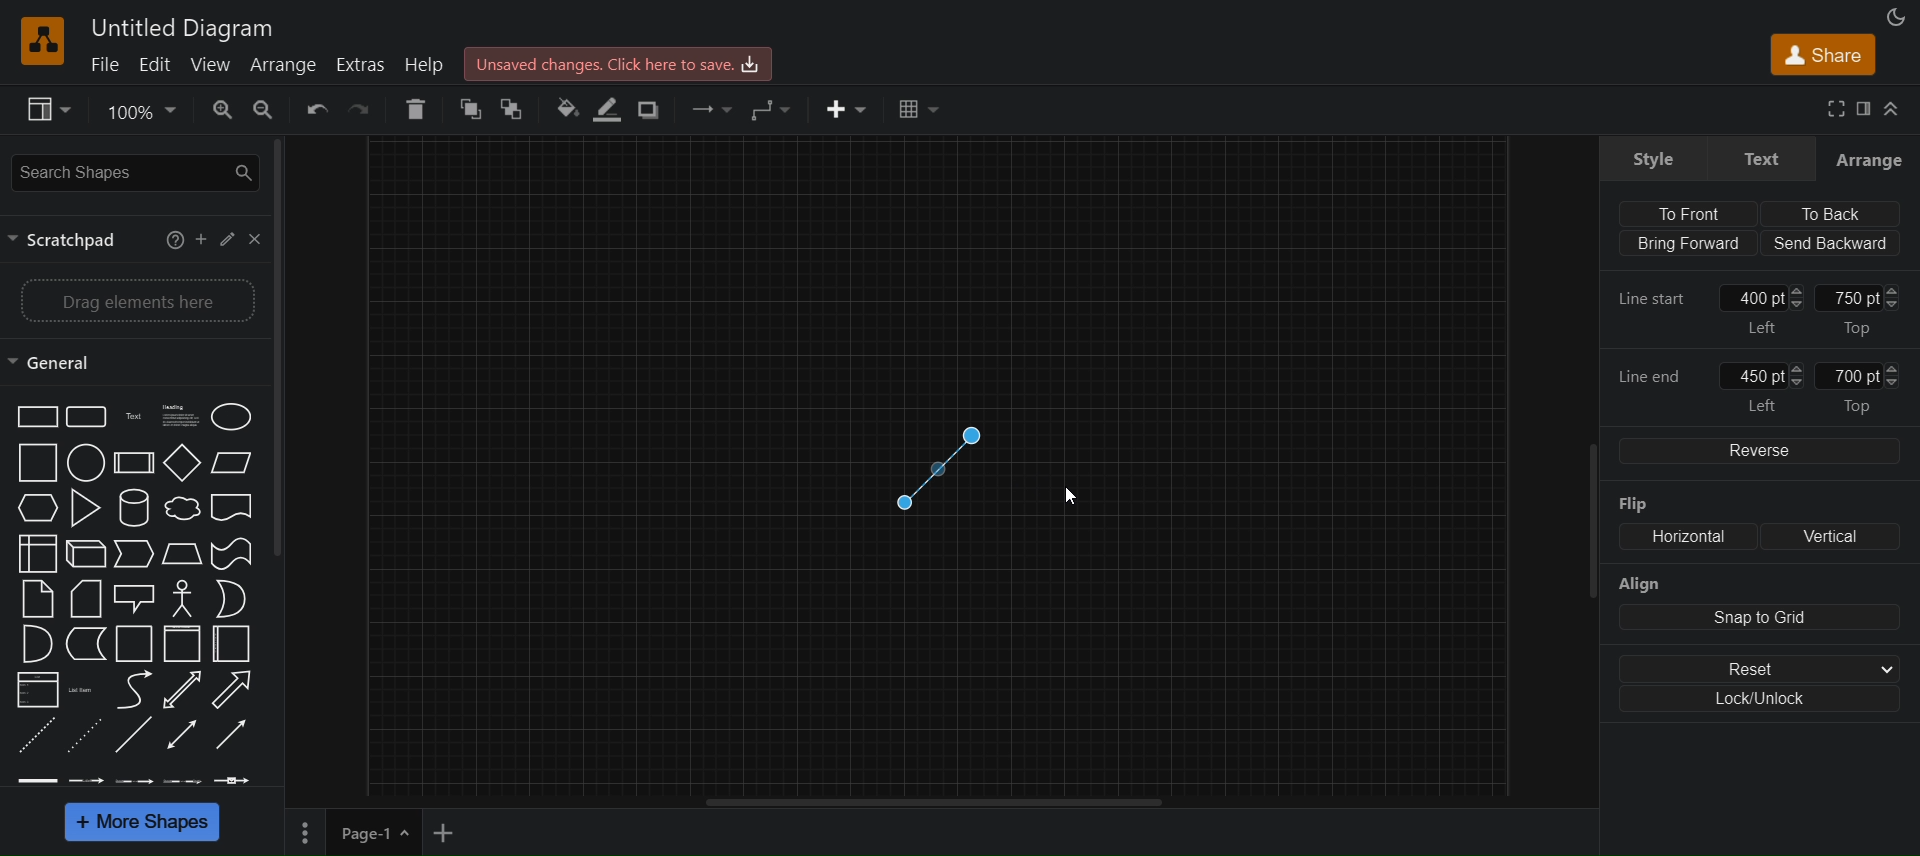 The height and width of the screenshot is (856, 1920). Describe the element at coordinates (560, 109) in the screenshot. I see `fill color` at that location.